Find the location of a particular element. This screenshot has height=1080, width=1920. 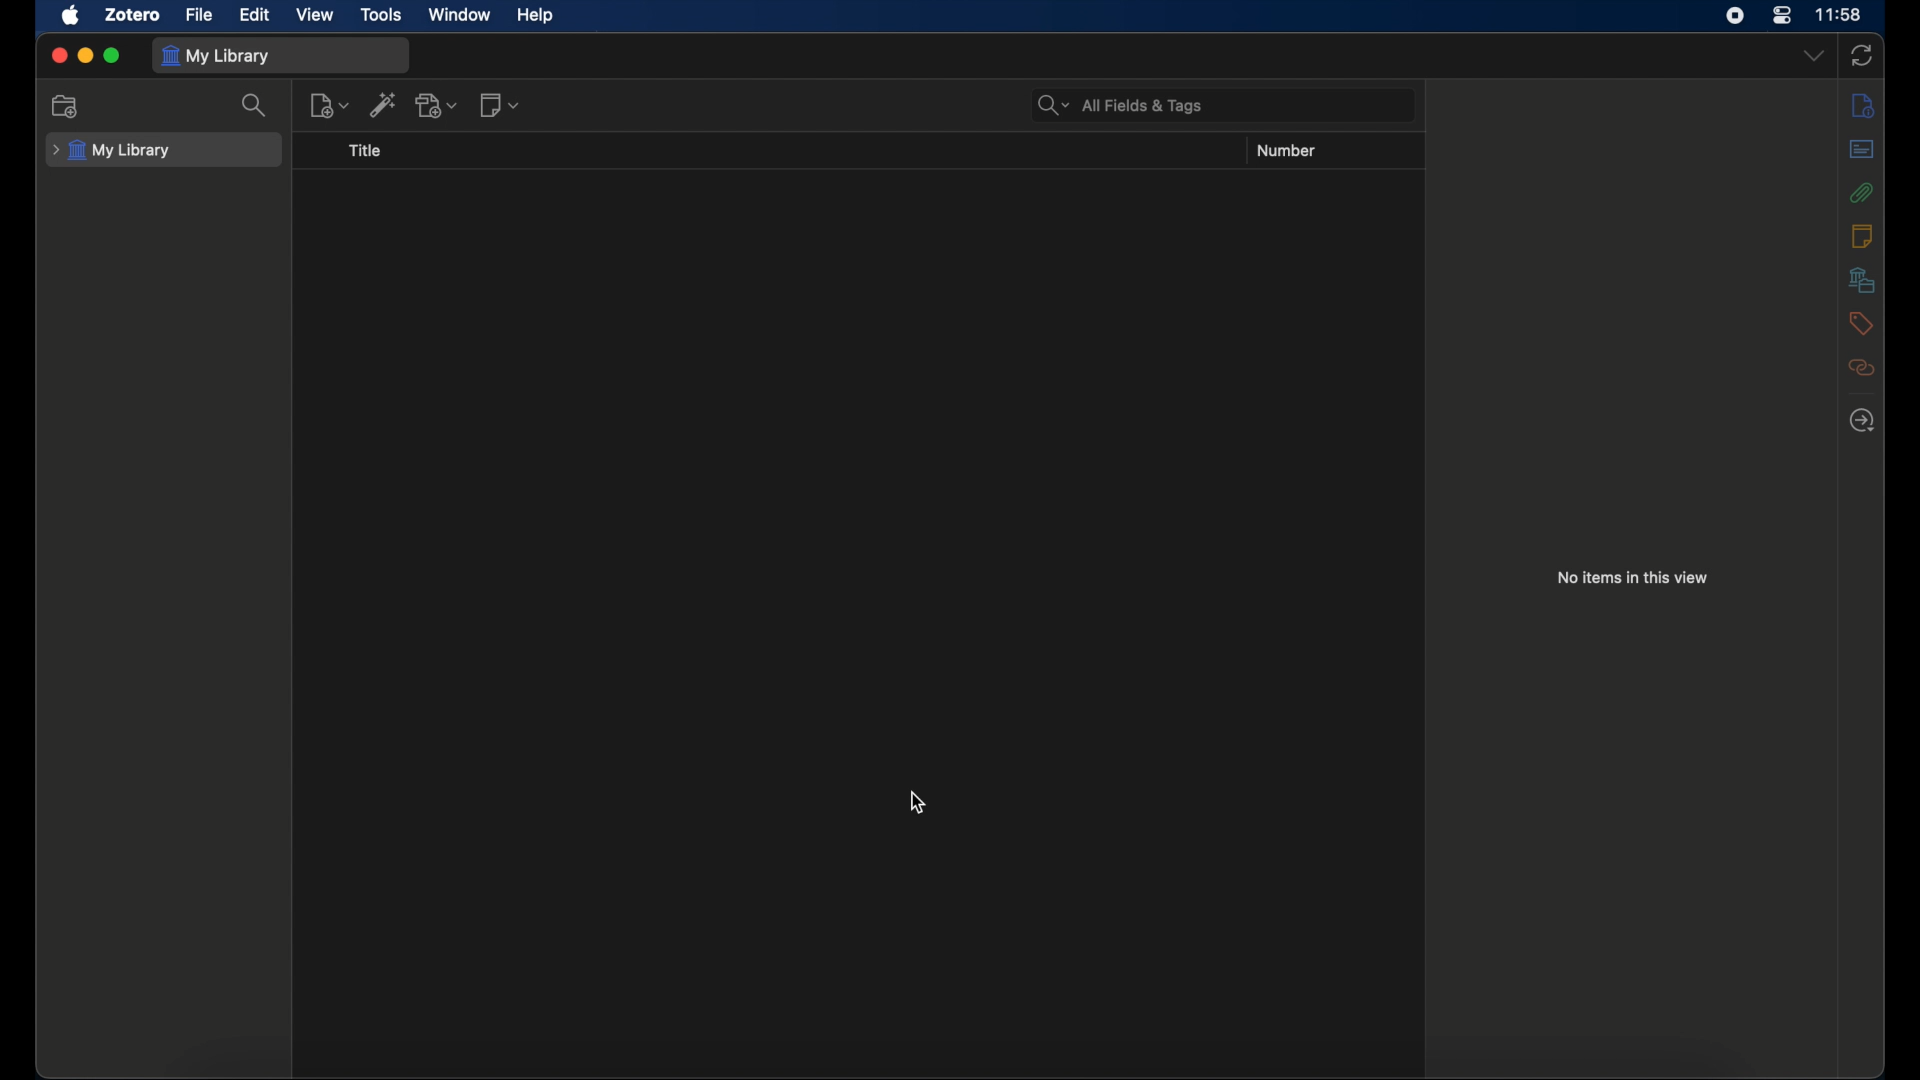

add item by identifier is located at coordinates (384, 104).